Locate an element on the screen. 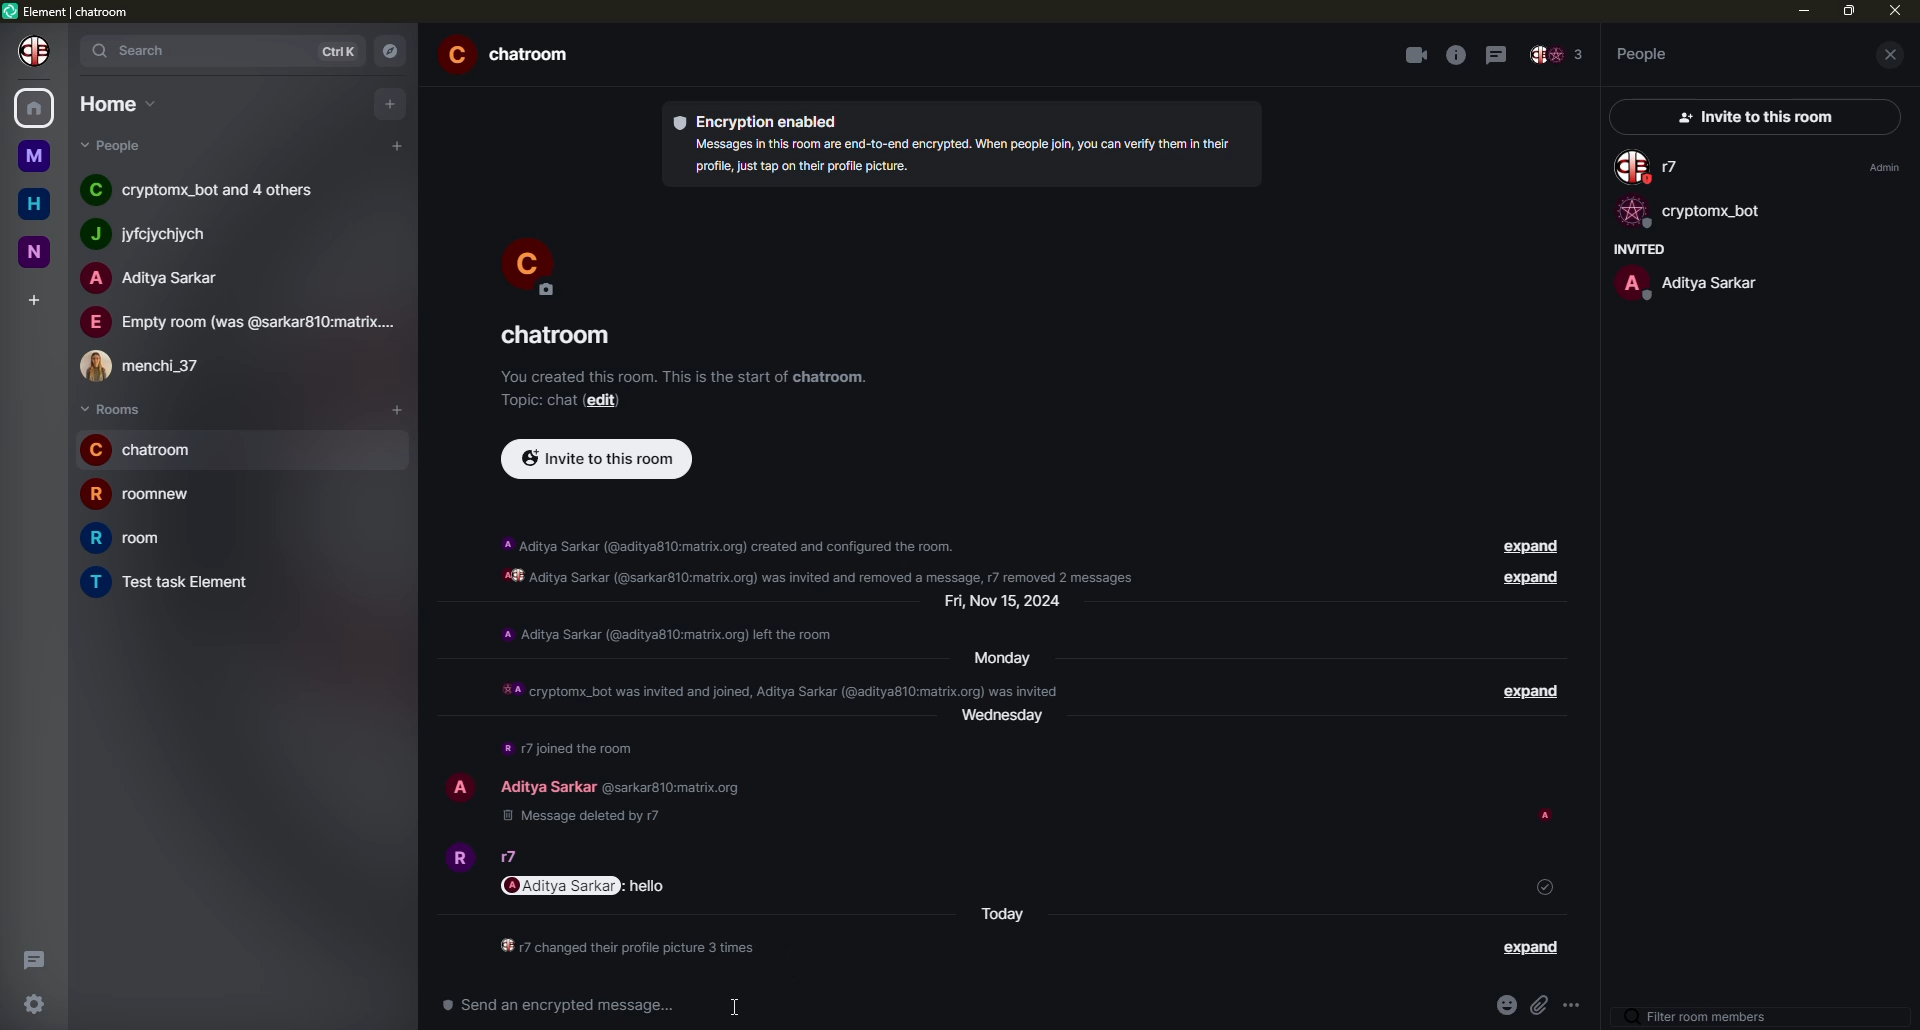  topic is located at coordinates (535, 400).